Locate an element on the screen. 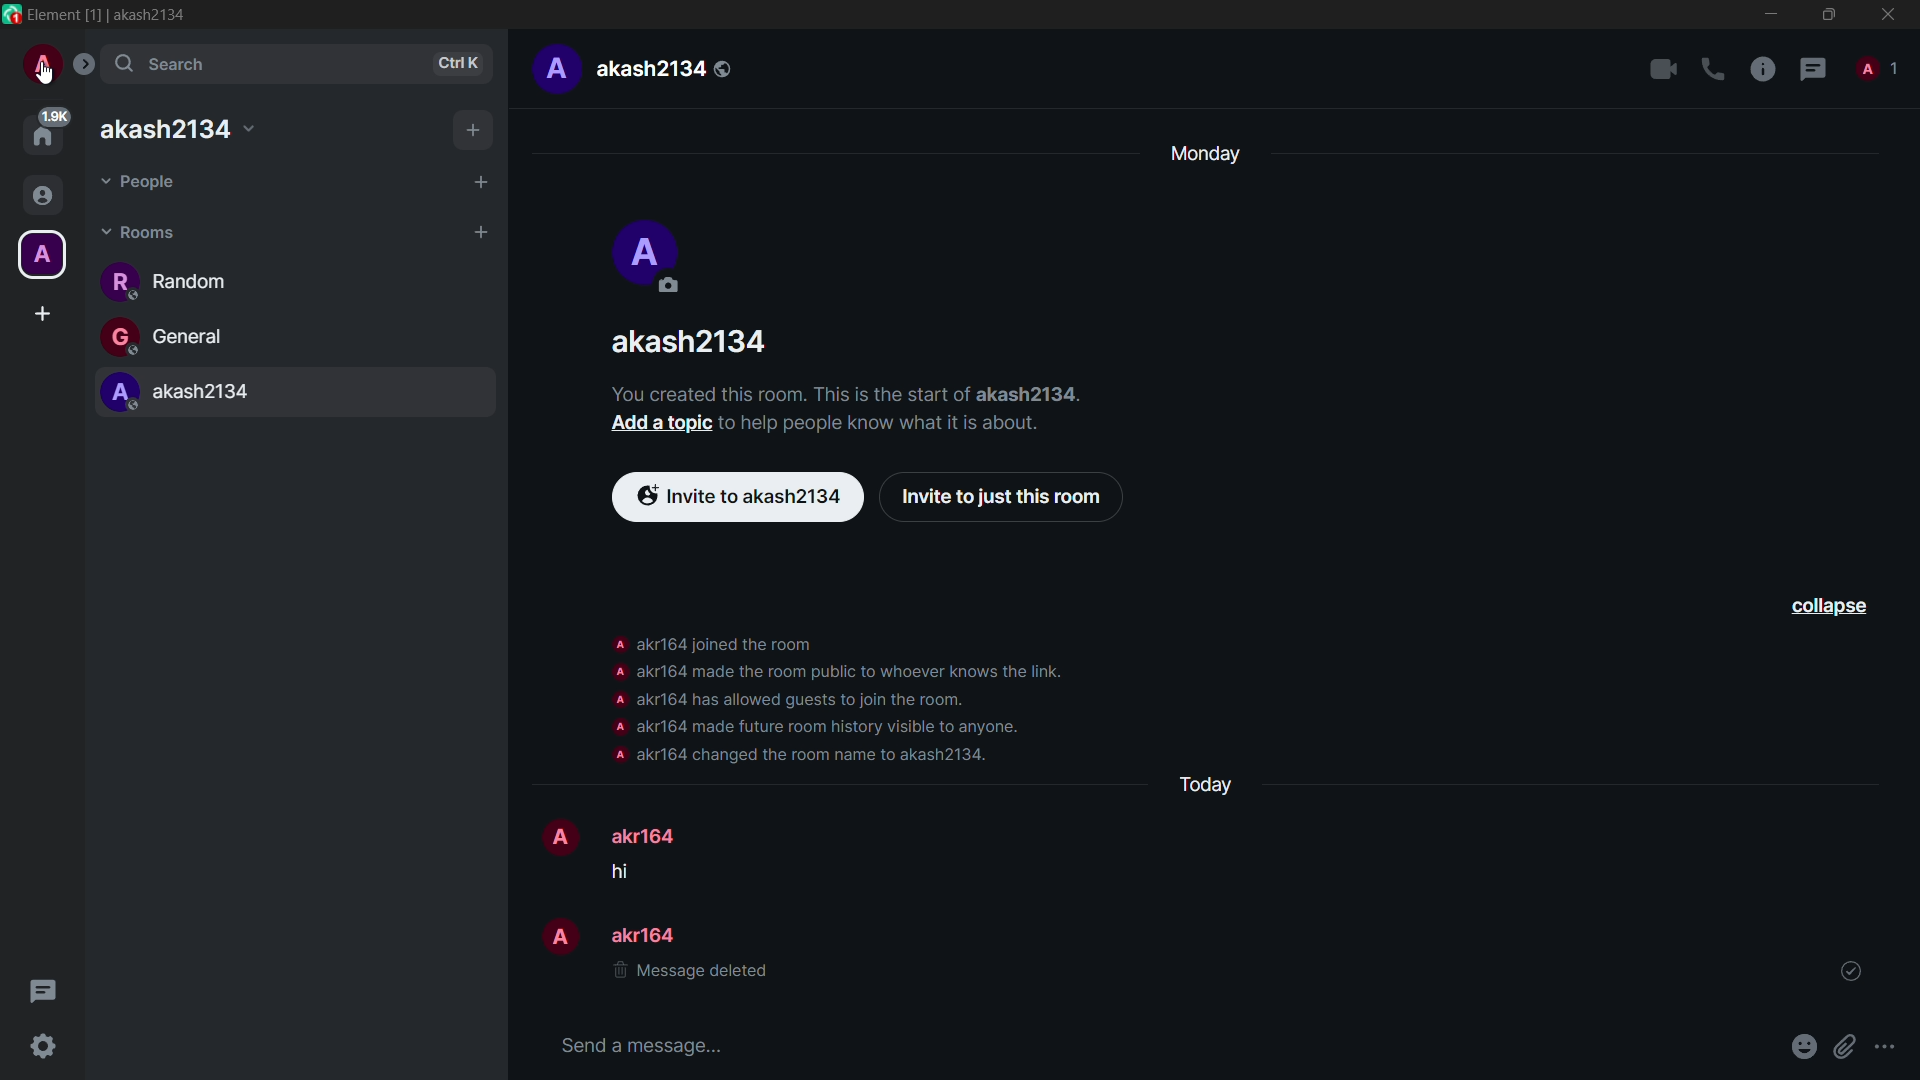 This screenshot has width=1920, height=1080. tick is located at coordinates (1851, 972).